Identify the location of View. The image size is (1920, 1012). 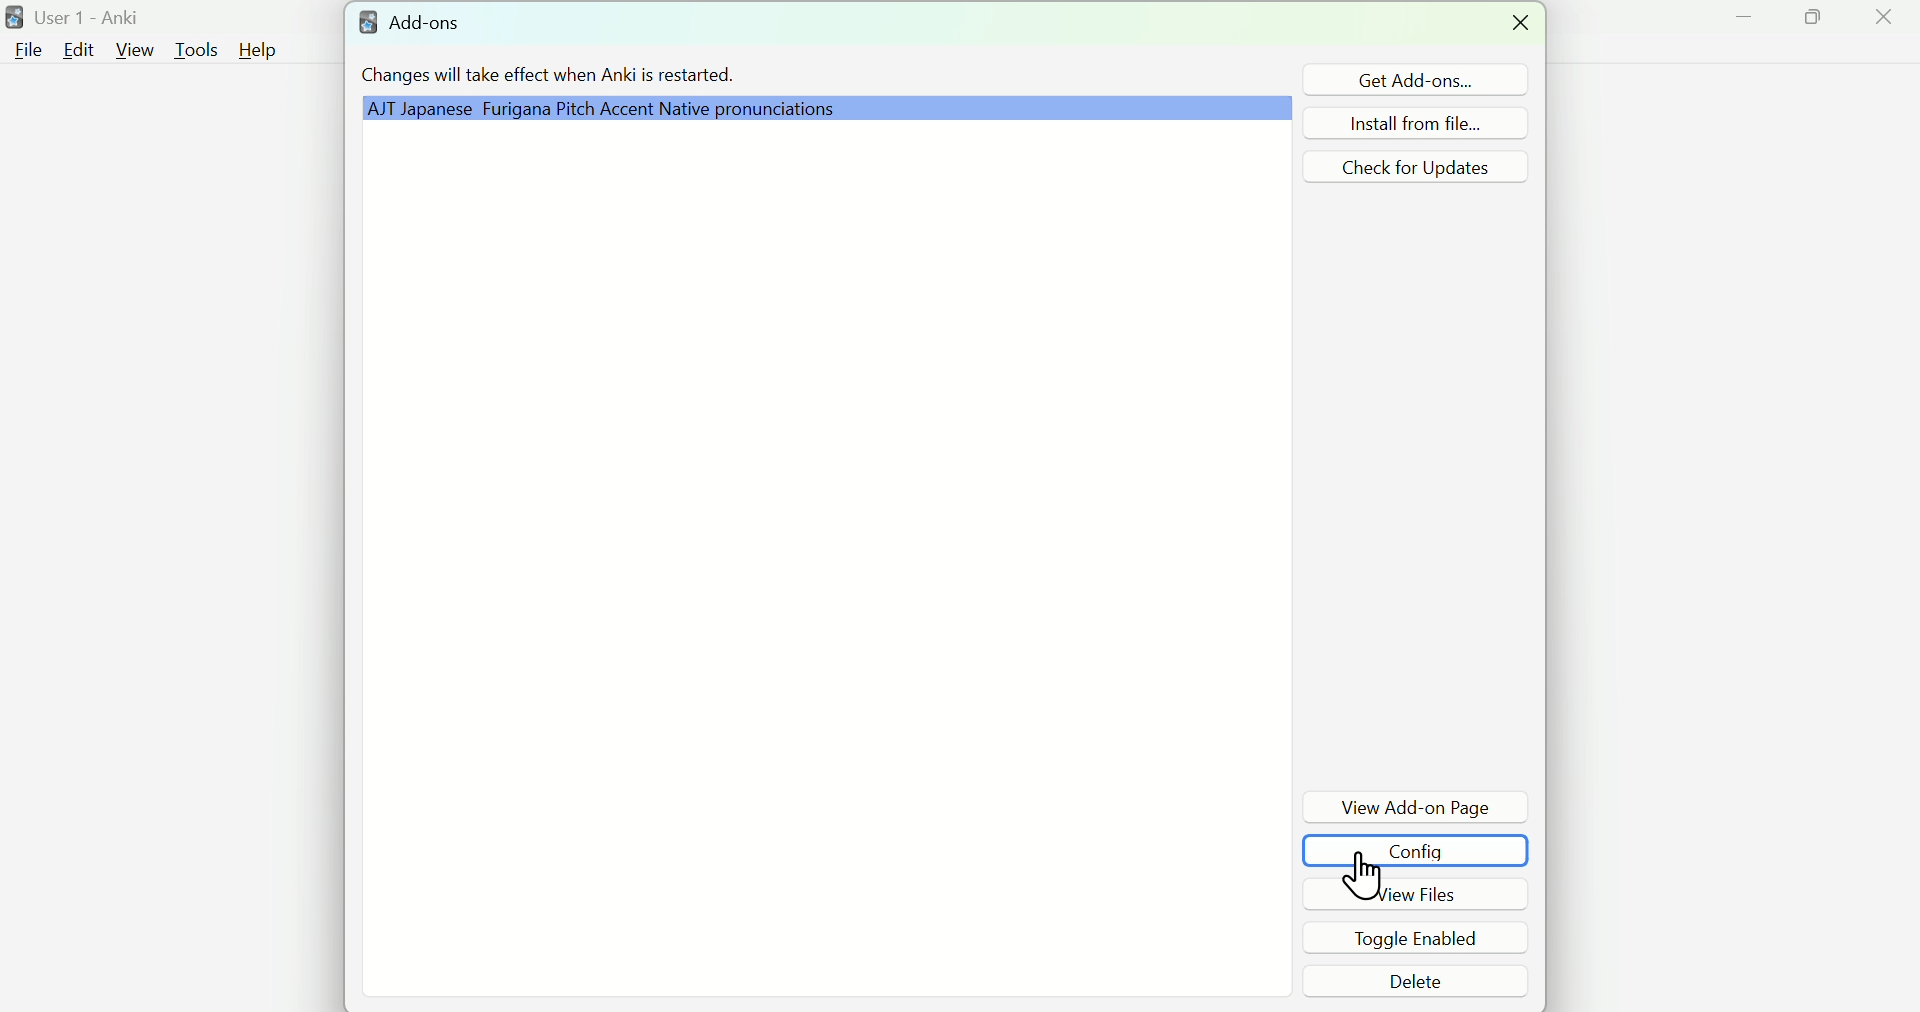
(131, 48).